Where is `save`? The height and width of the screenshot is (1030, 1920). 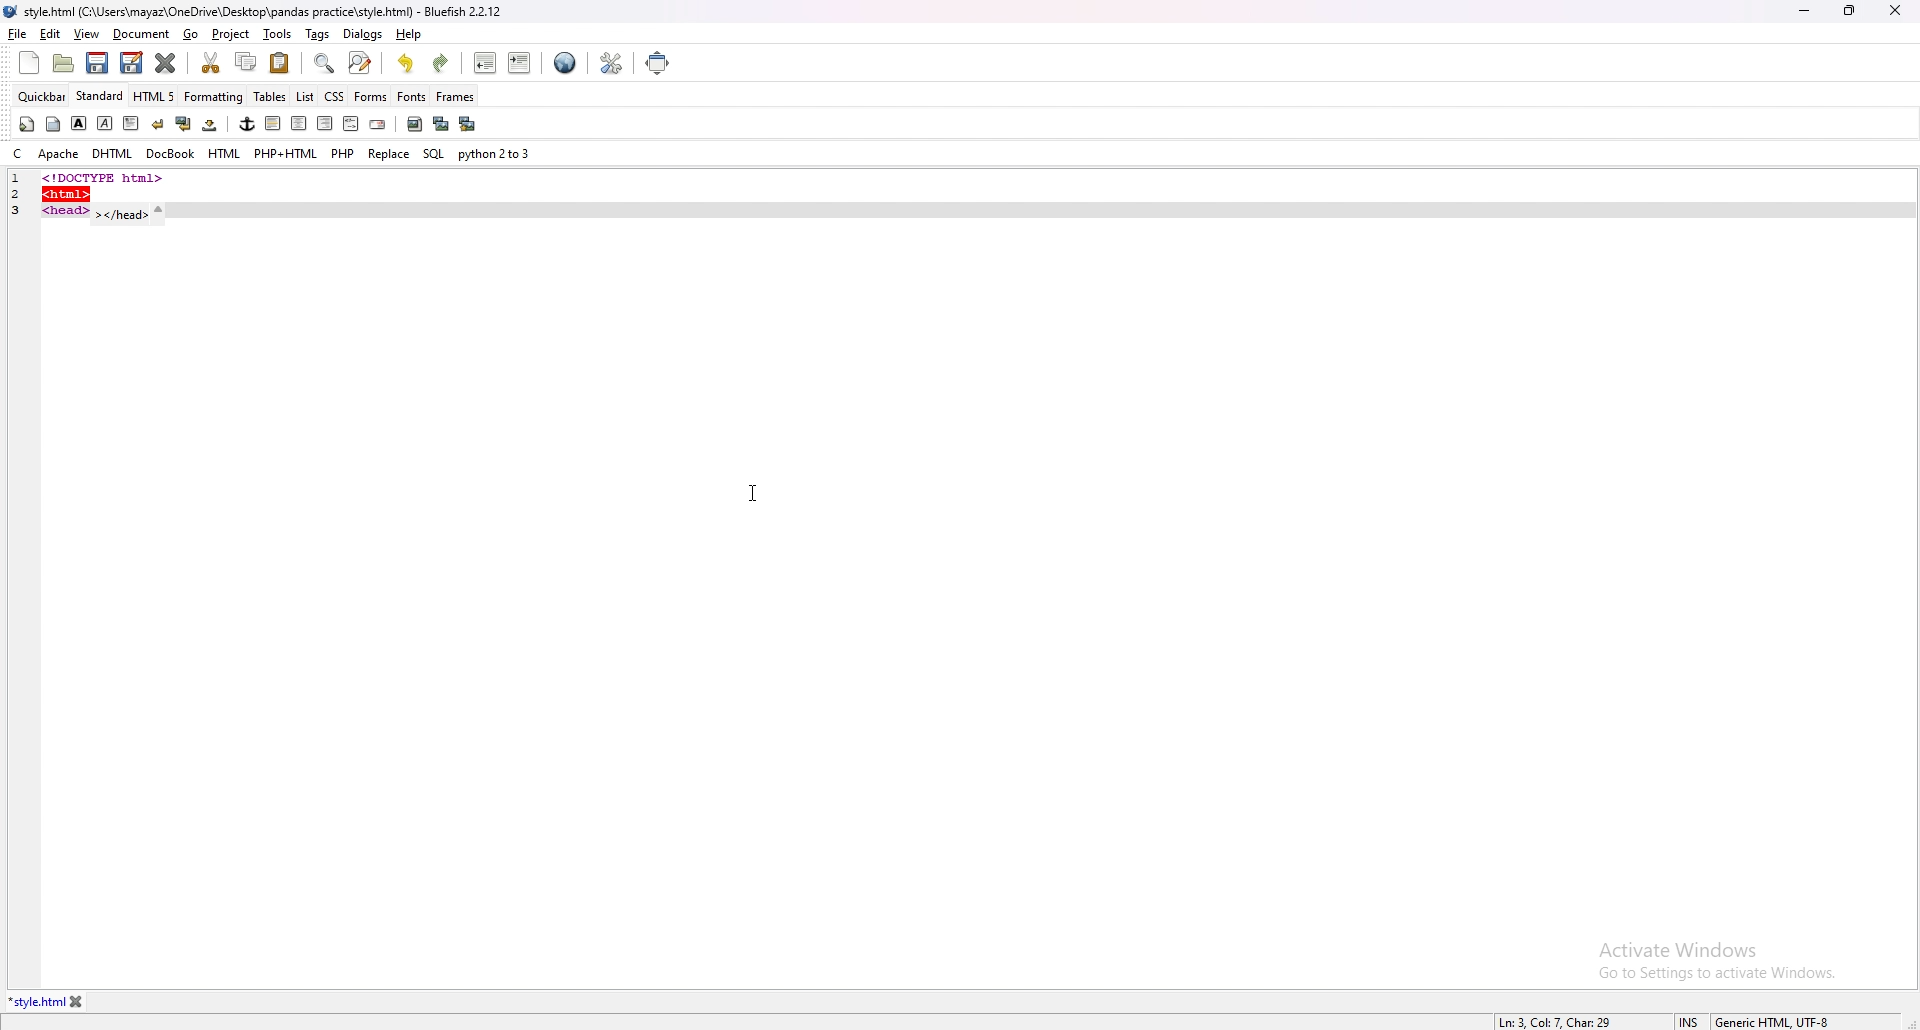 save is located at coordinates (98, 63).